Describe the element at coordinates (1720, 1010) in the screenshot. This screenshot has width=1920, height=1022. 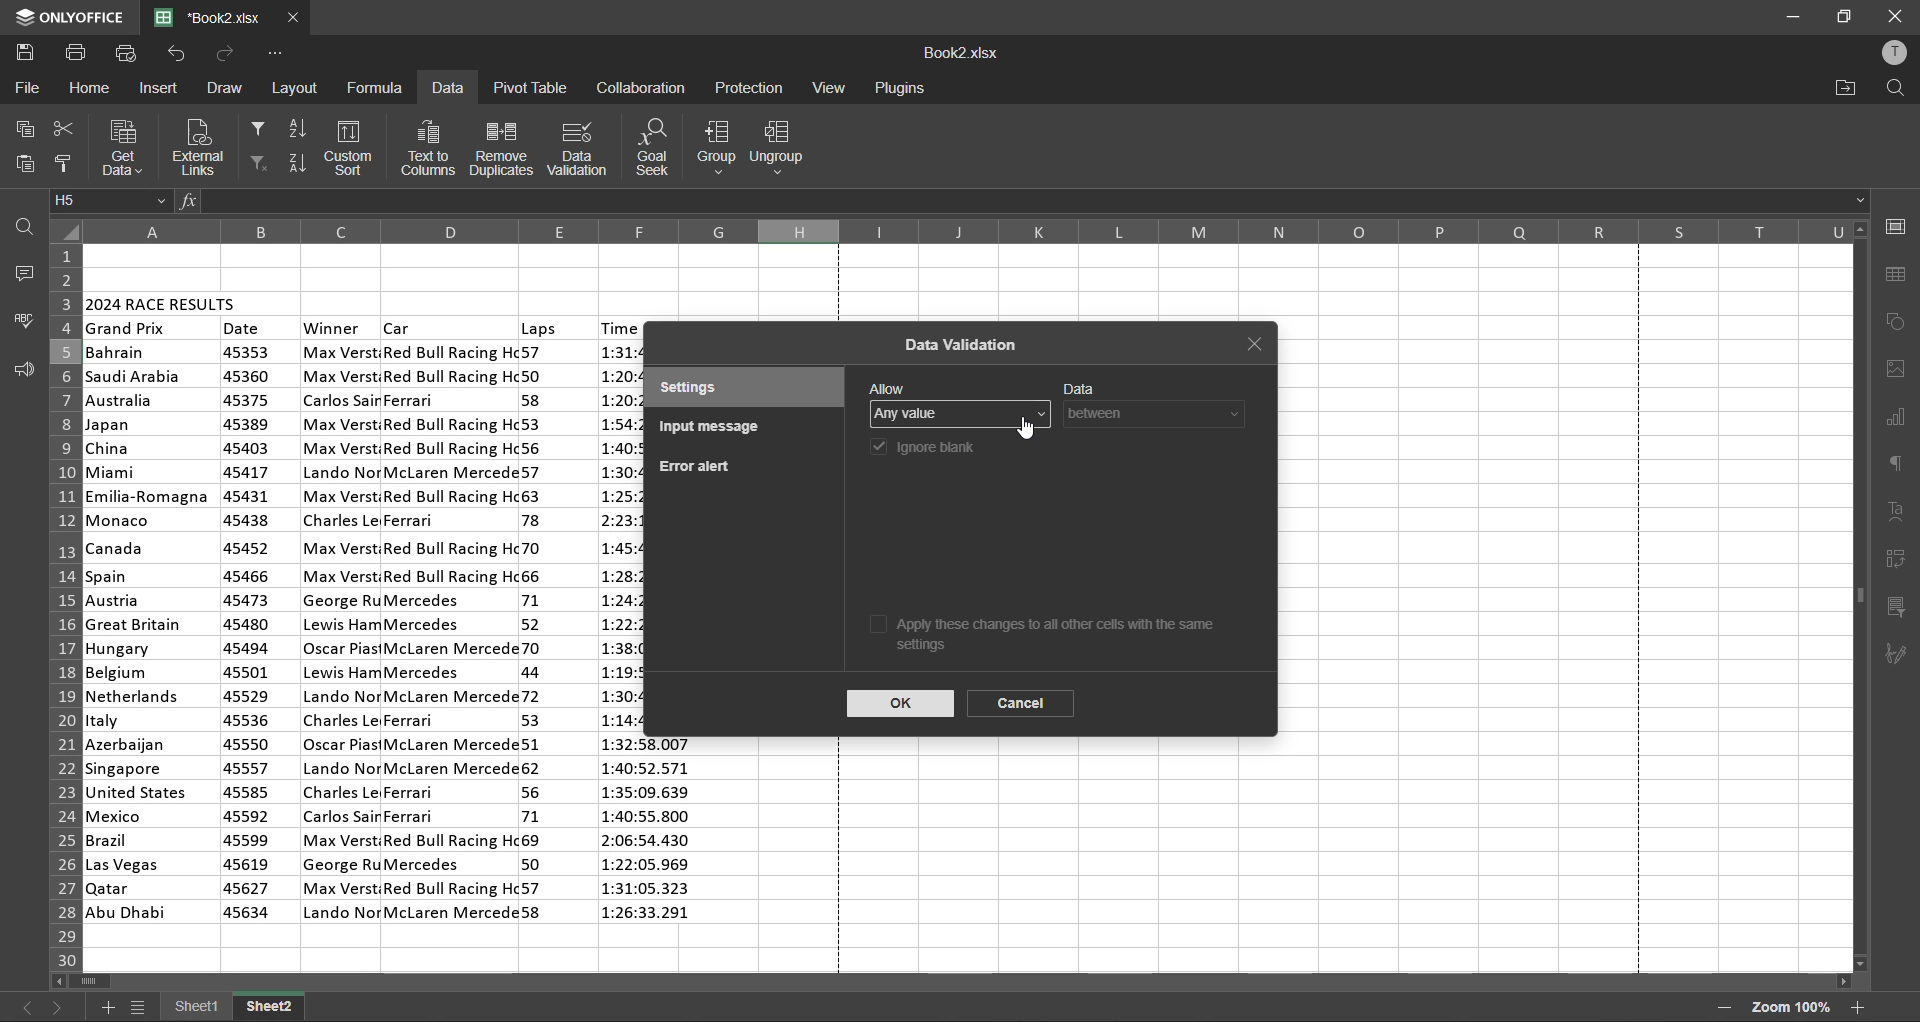
I see `zoom out` at that location.